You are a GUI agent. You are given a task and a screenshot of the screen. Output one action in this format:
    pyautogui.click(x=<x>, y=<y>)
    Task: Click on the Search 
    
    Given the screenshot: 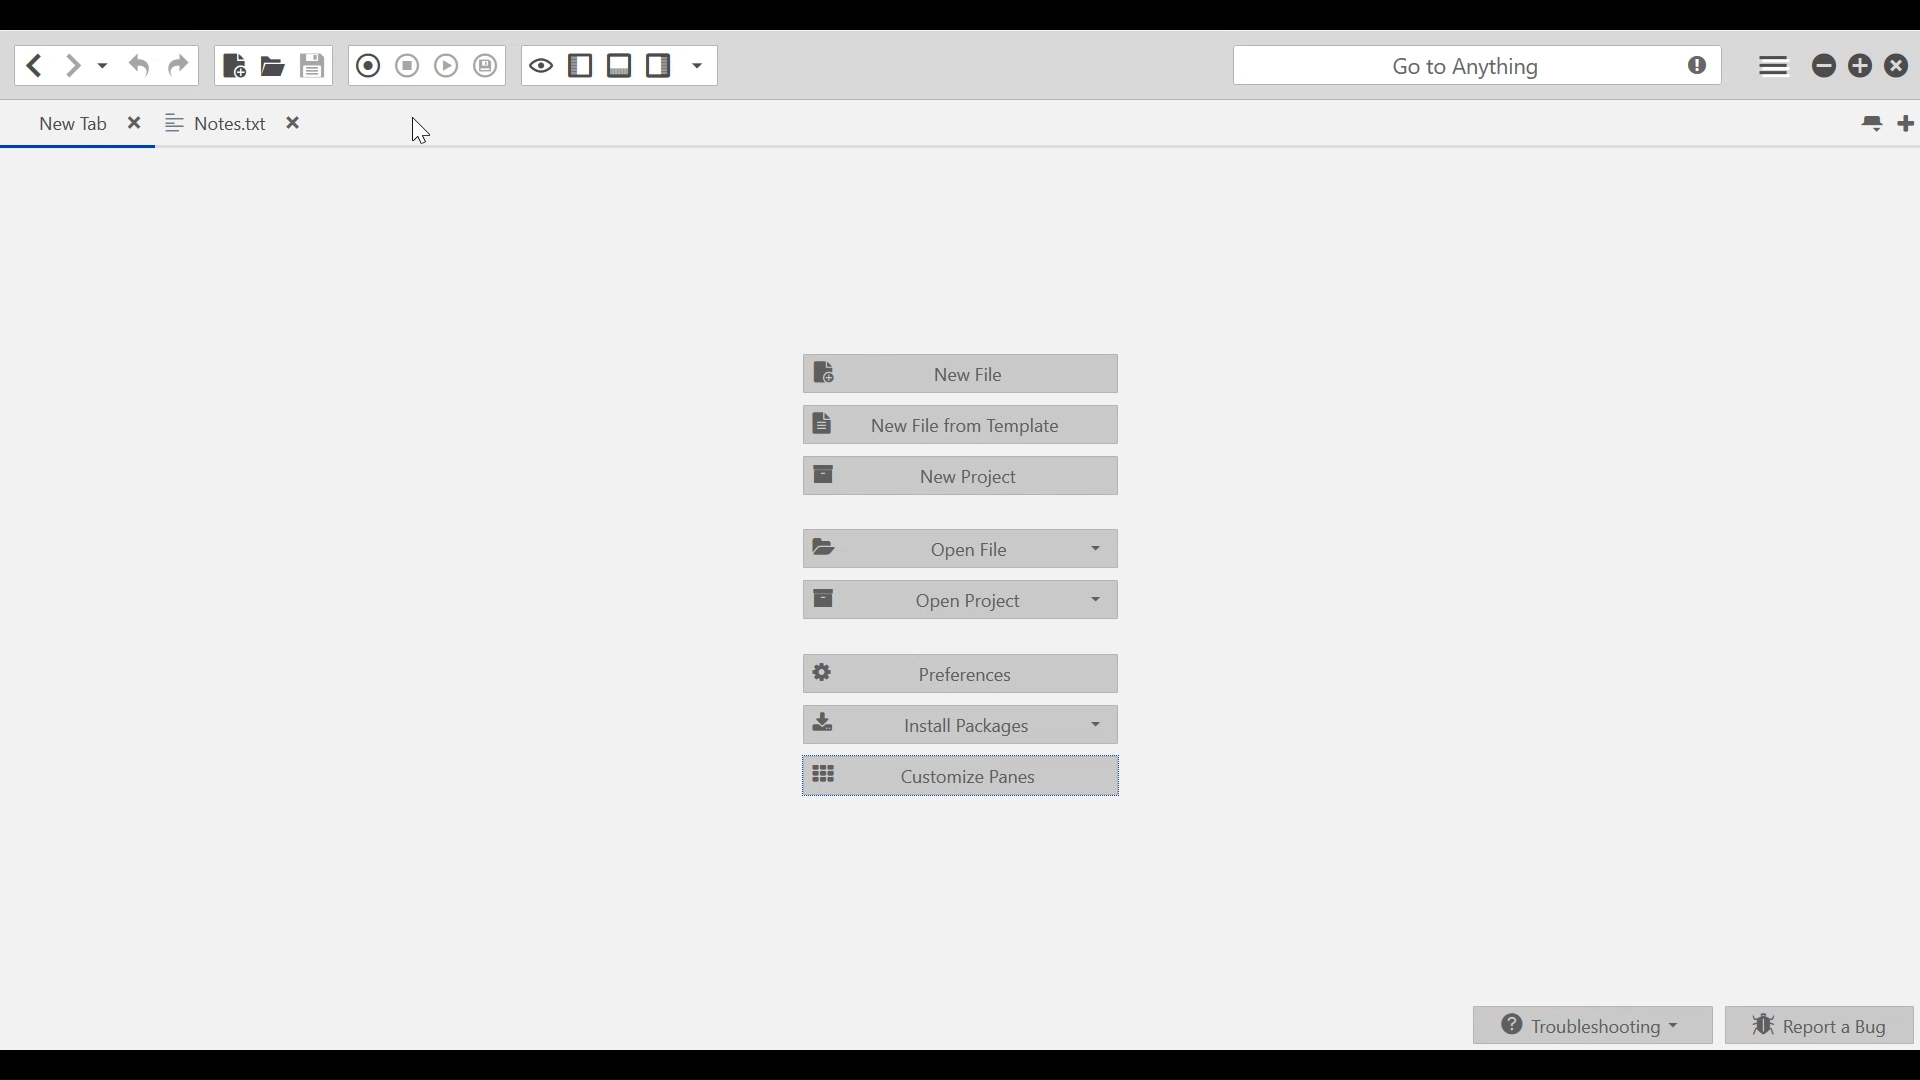 What is the action you would take?
    pyautogui.click(x=1477, y=64)
    